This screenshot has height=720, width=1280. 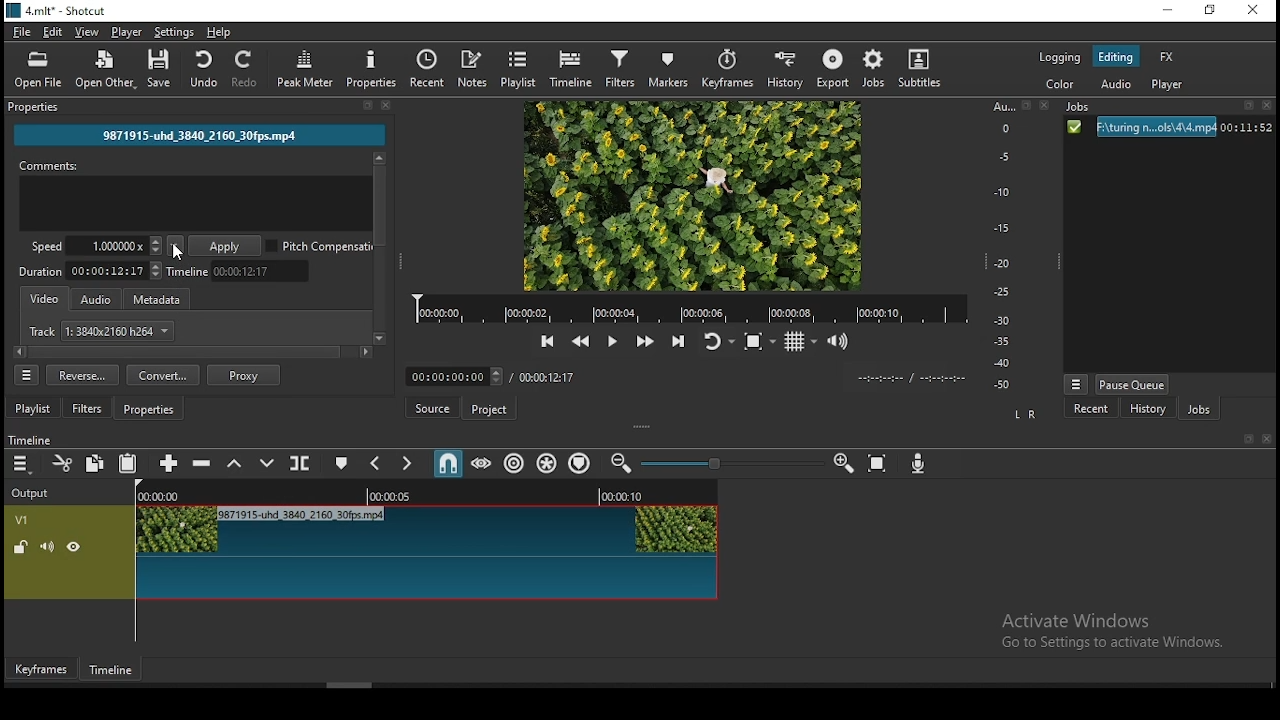 What do you see at coordinates (239, 272) in the screenshot?
I see `timeline` at bounding box center [239, 272].